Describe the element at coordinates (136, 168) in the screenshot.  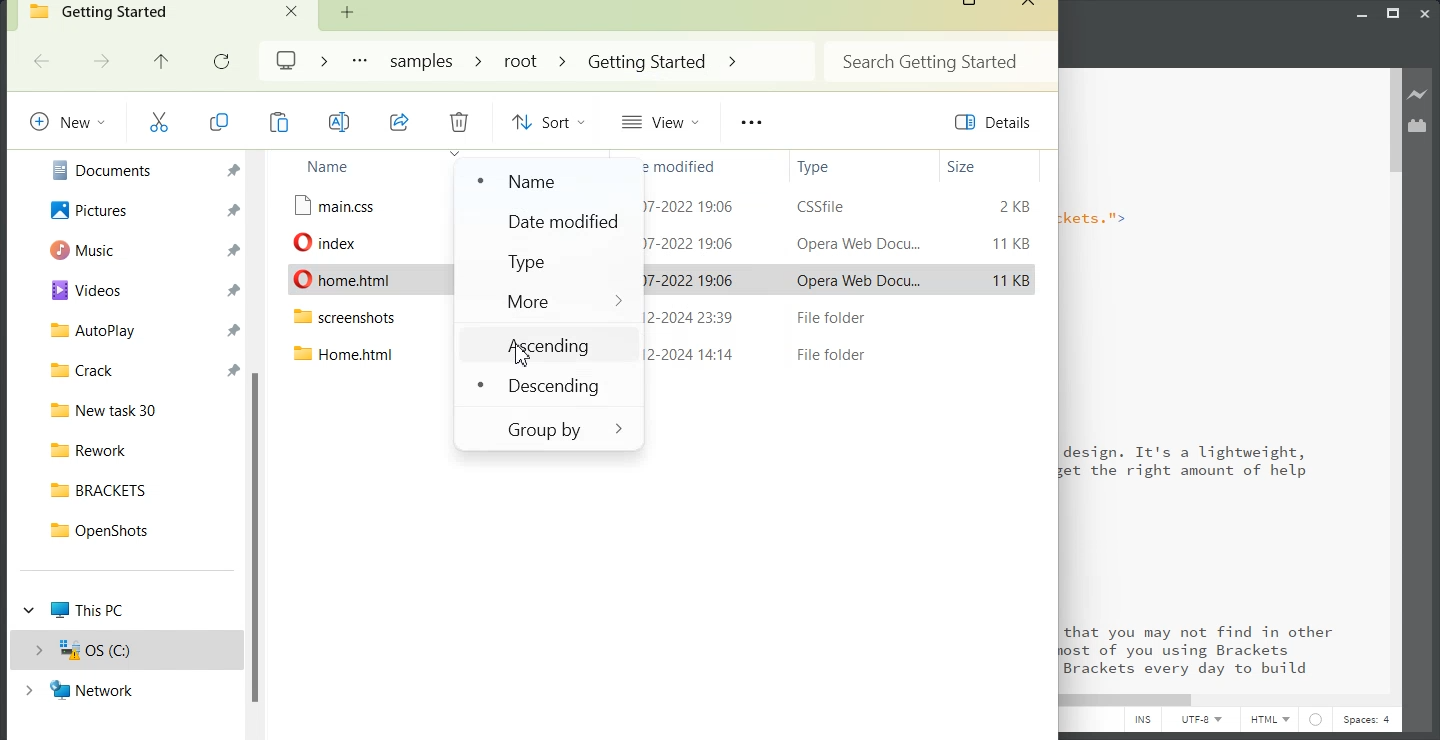
I see `Documents` at that location.